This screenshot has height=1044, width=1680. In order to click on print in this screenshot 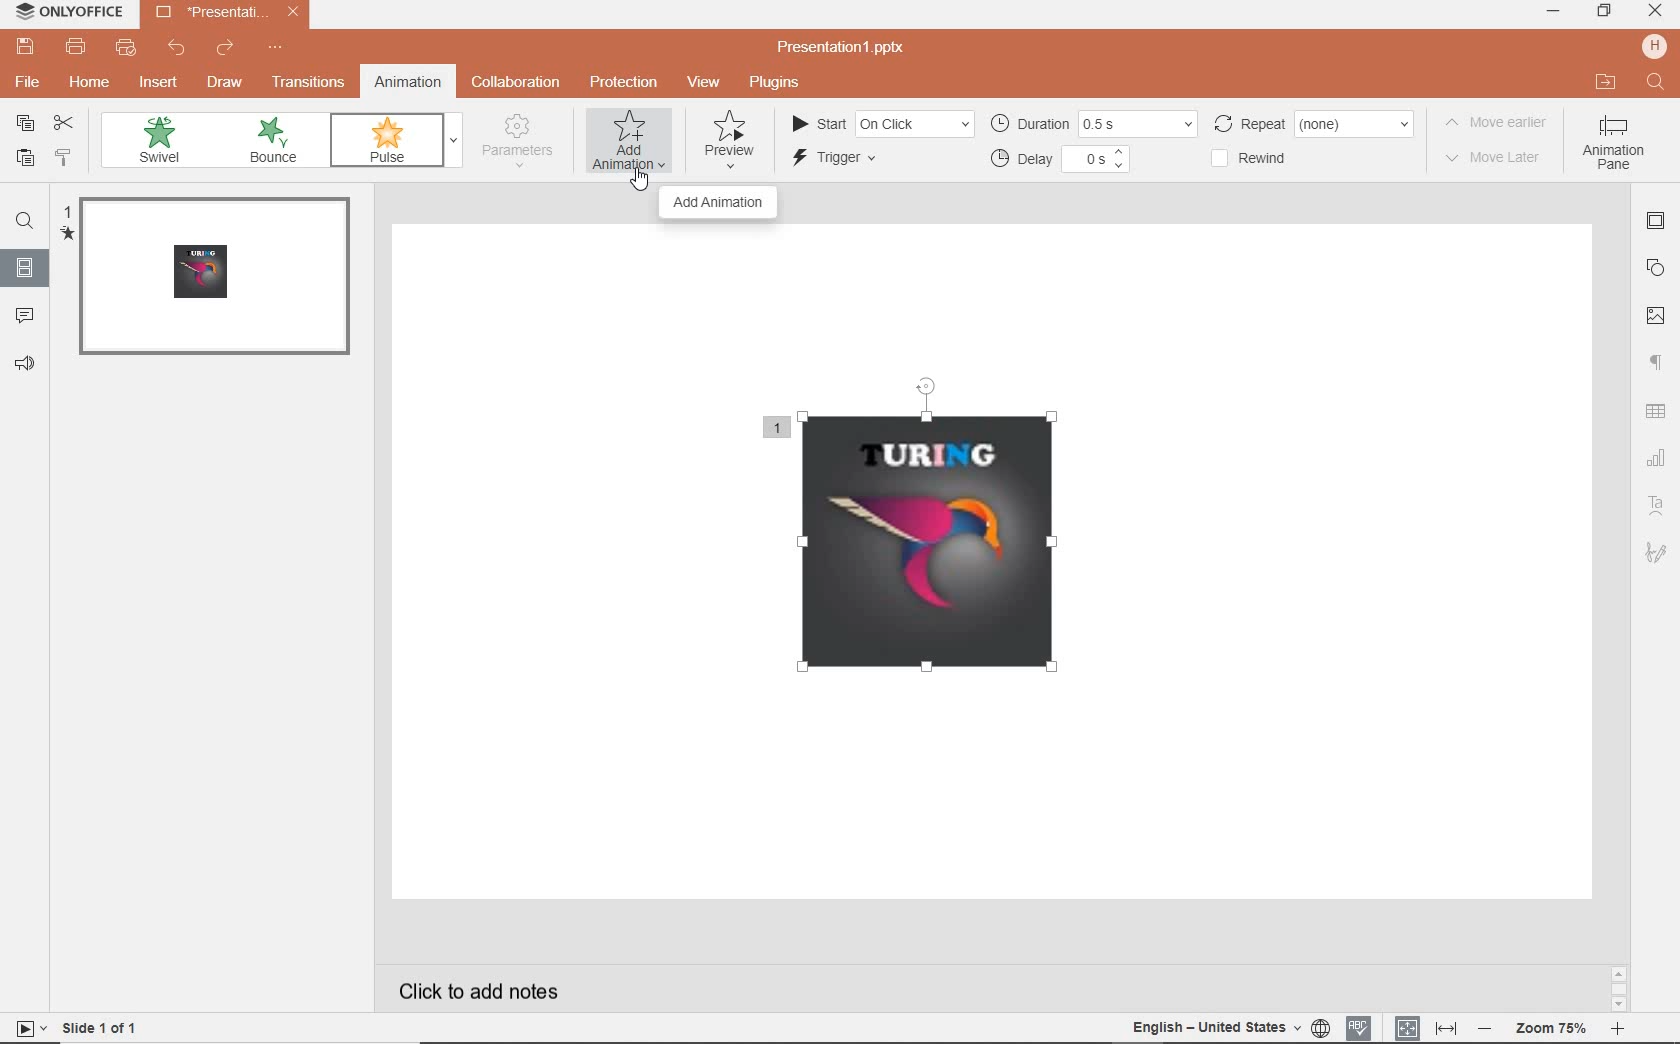, I will do `click(75, 46)`.